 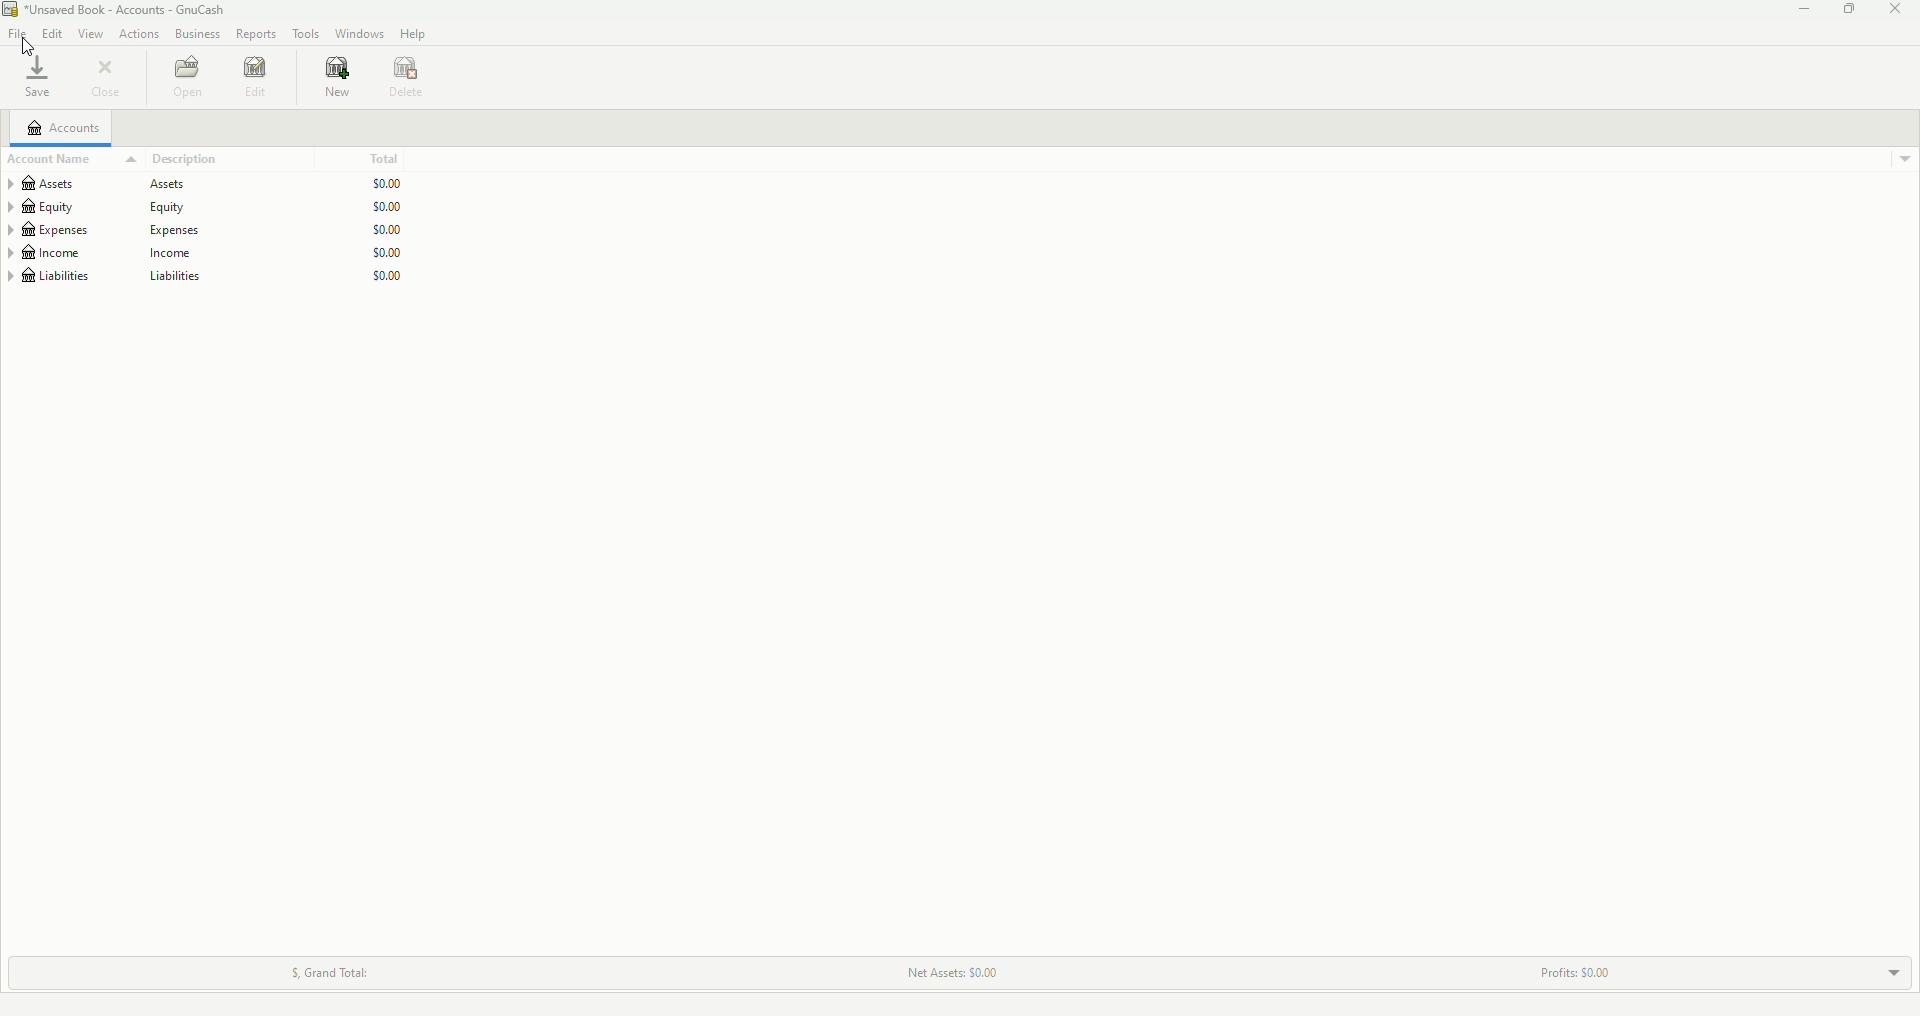 What do you see at coordinates (954, 972) in the screenshot?
I see `Net assets` at bounding box center [954, 972].